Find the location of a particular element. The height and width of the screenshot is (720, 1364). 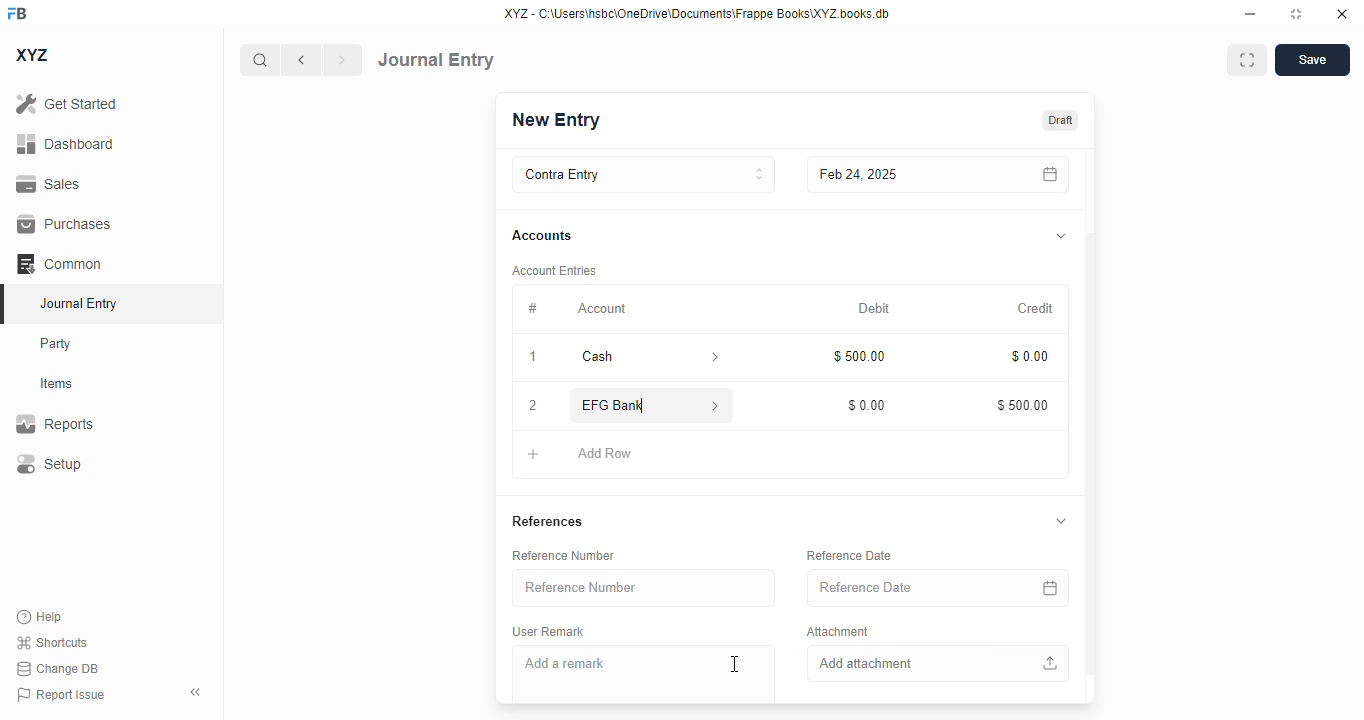

references is located at coordinates (549, 523).